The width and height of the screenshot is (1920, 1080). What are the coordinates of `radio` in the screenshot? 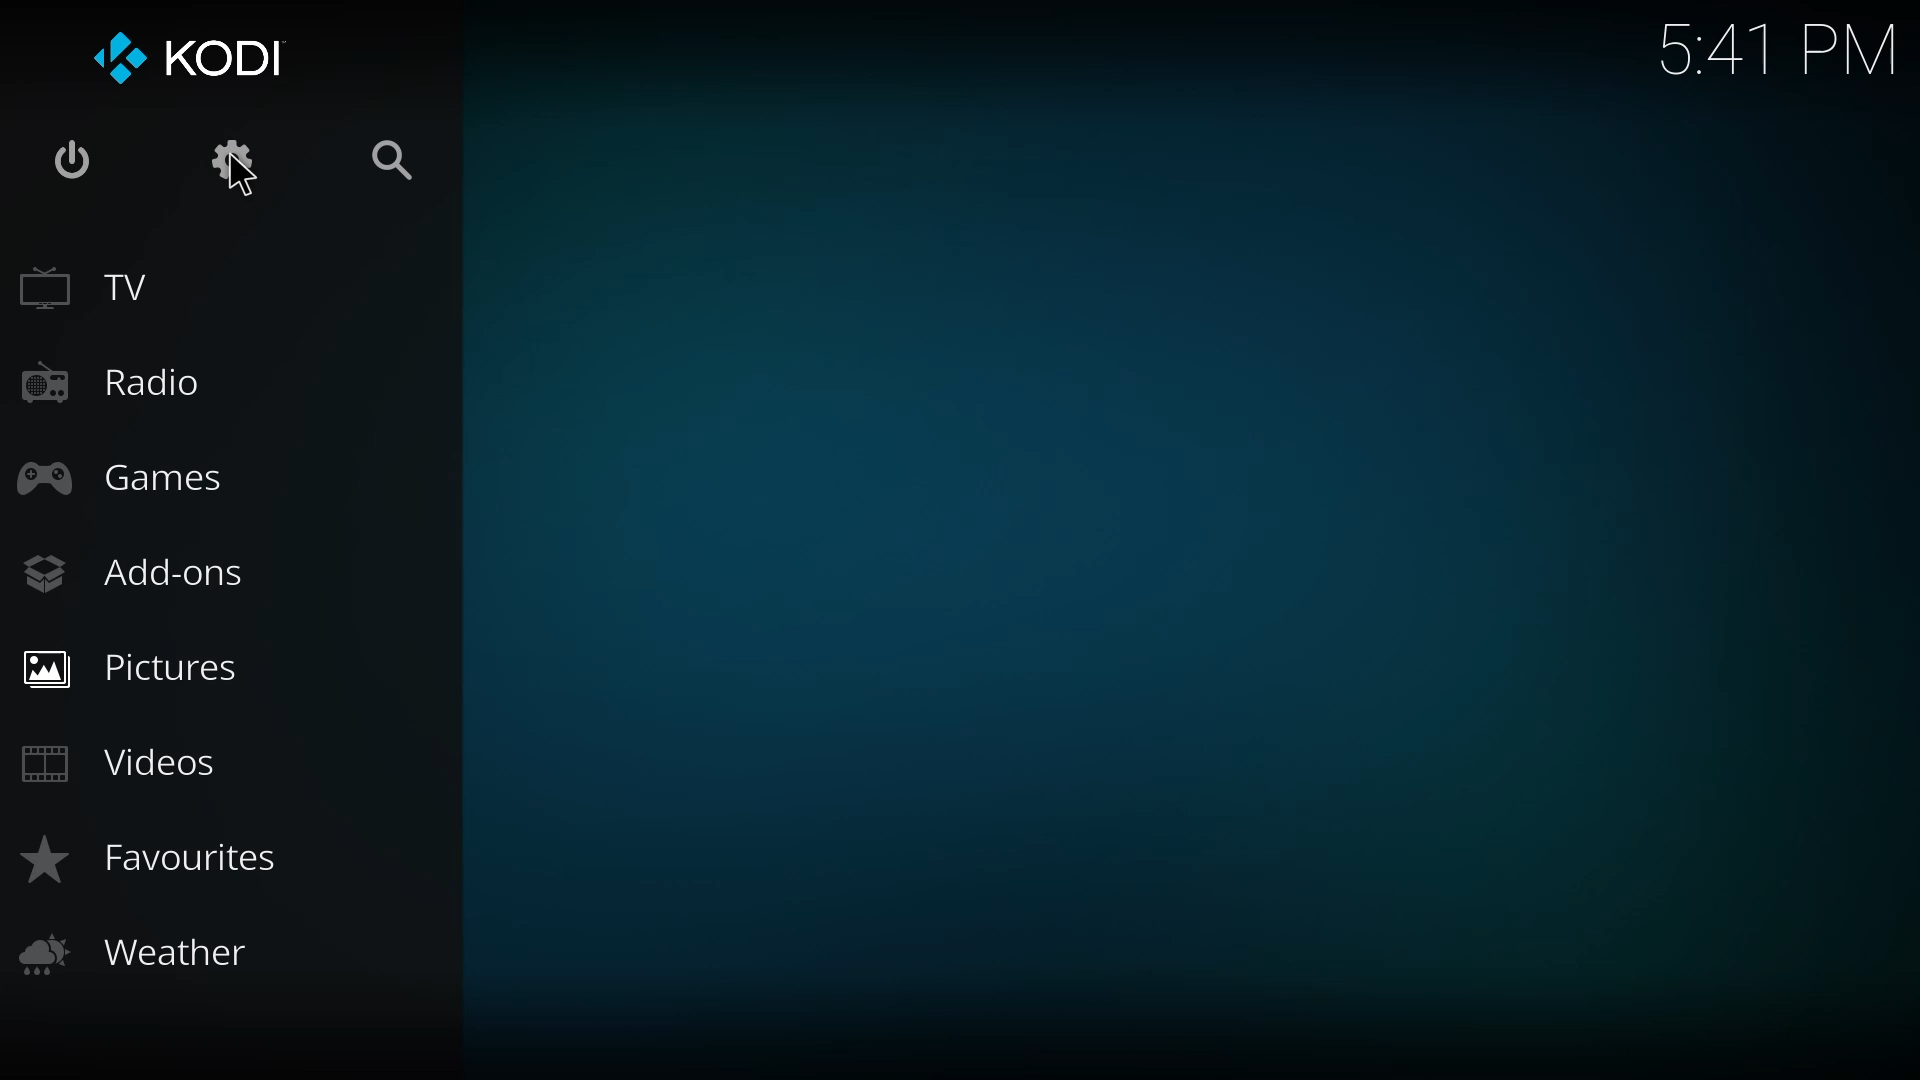 It's located at (114, 386).